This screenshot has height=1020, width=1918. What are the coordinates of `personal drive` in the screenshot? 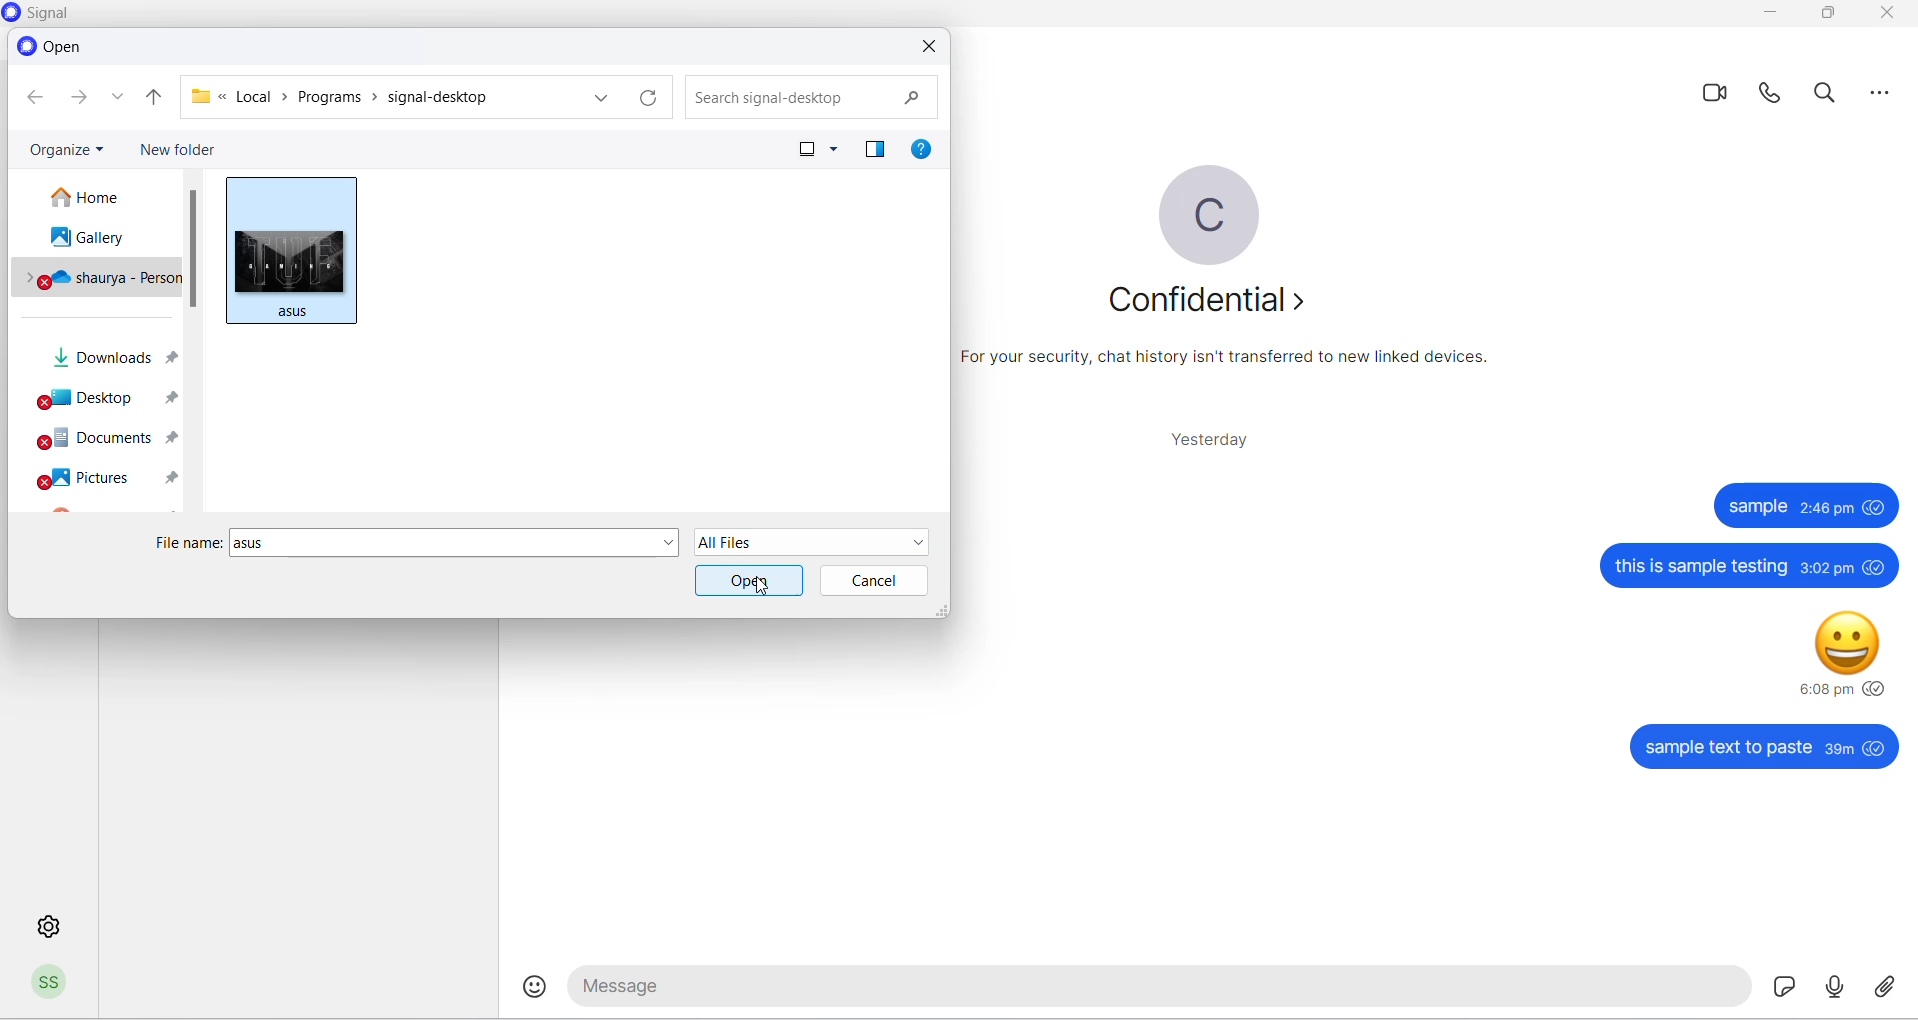 It's located at (99, 279).